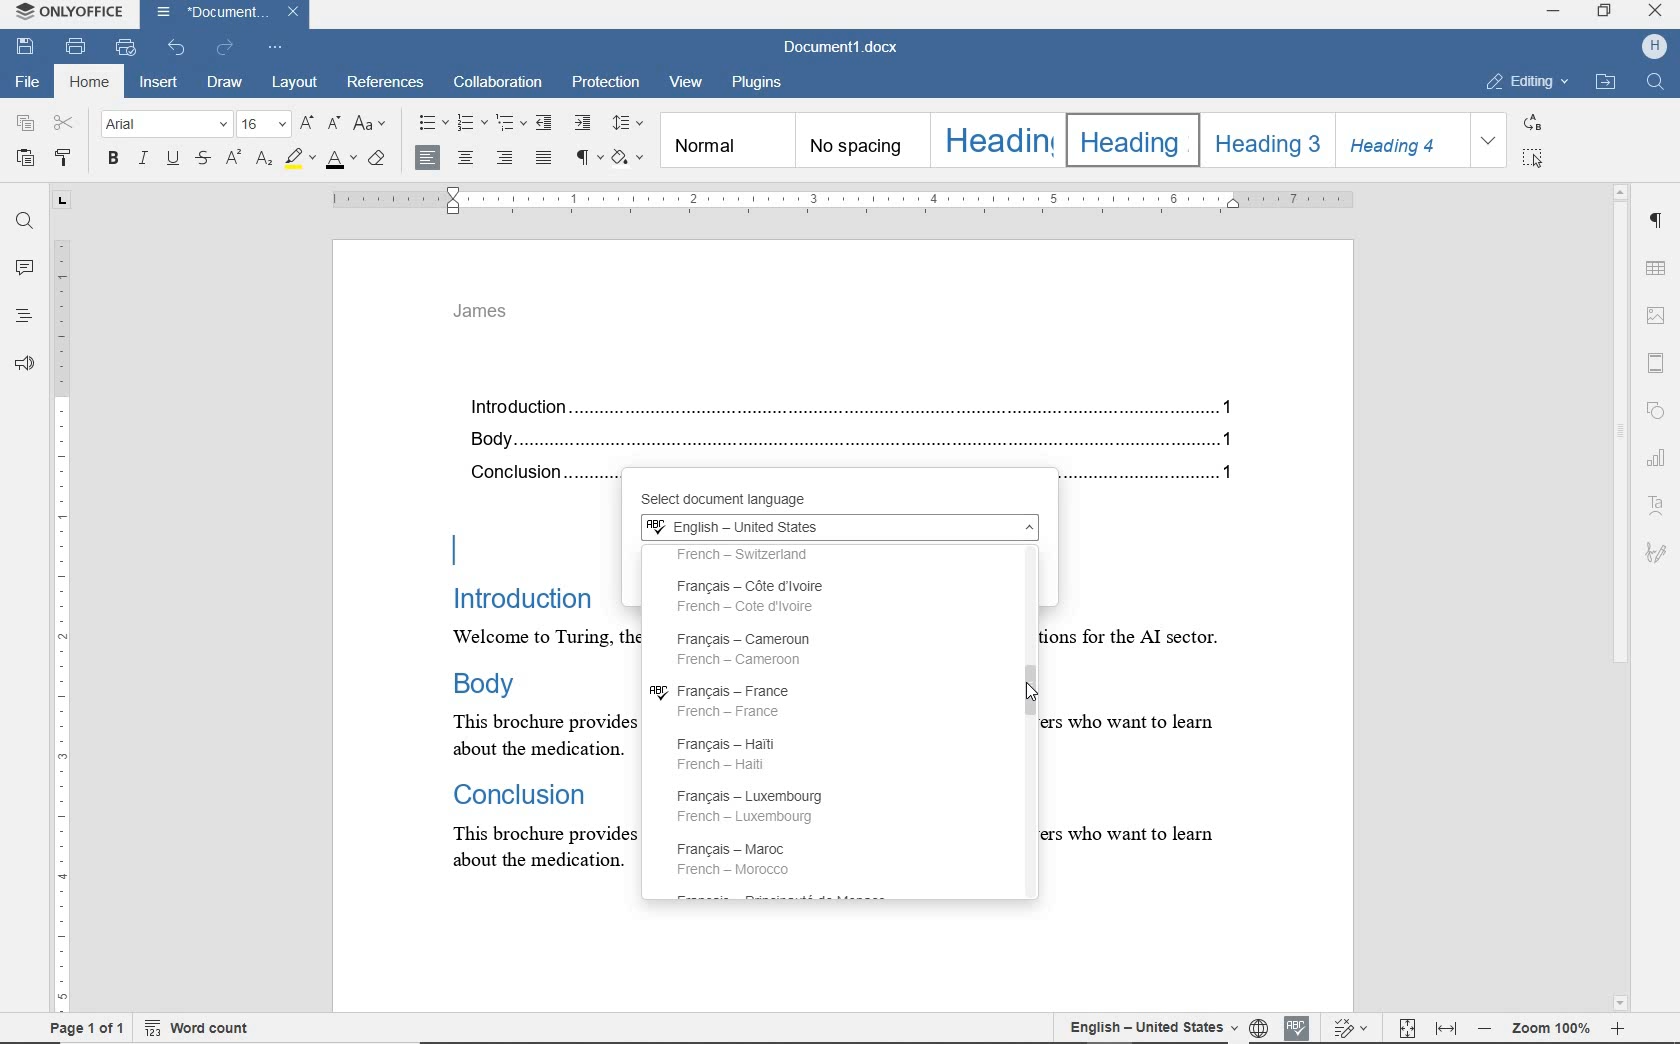 The height and width of the screenshot is (1044, 1680). I want to click on paragraph line spacing, so click(628, 123).